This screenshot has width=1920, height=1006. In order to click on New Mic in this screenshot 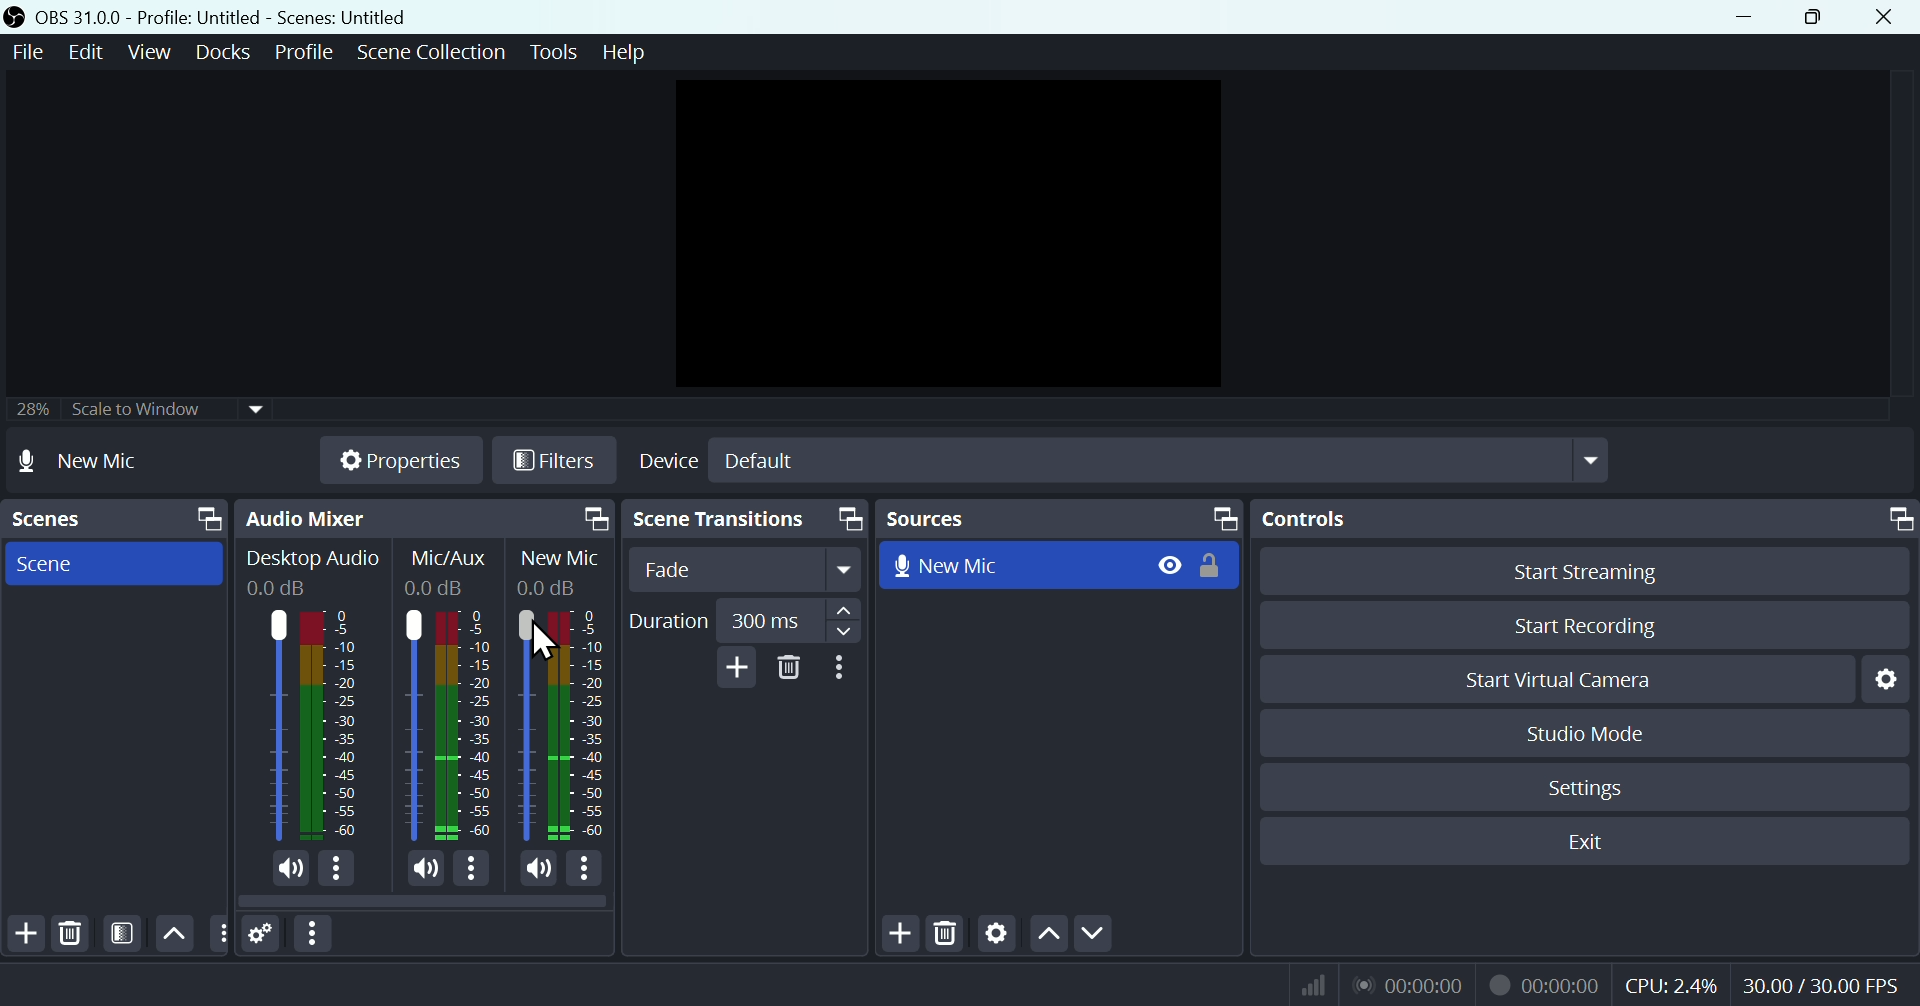, I will do `click(561, 559)`.